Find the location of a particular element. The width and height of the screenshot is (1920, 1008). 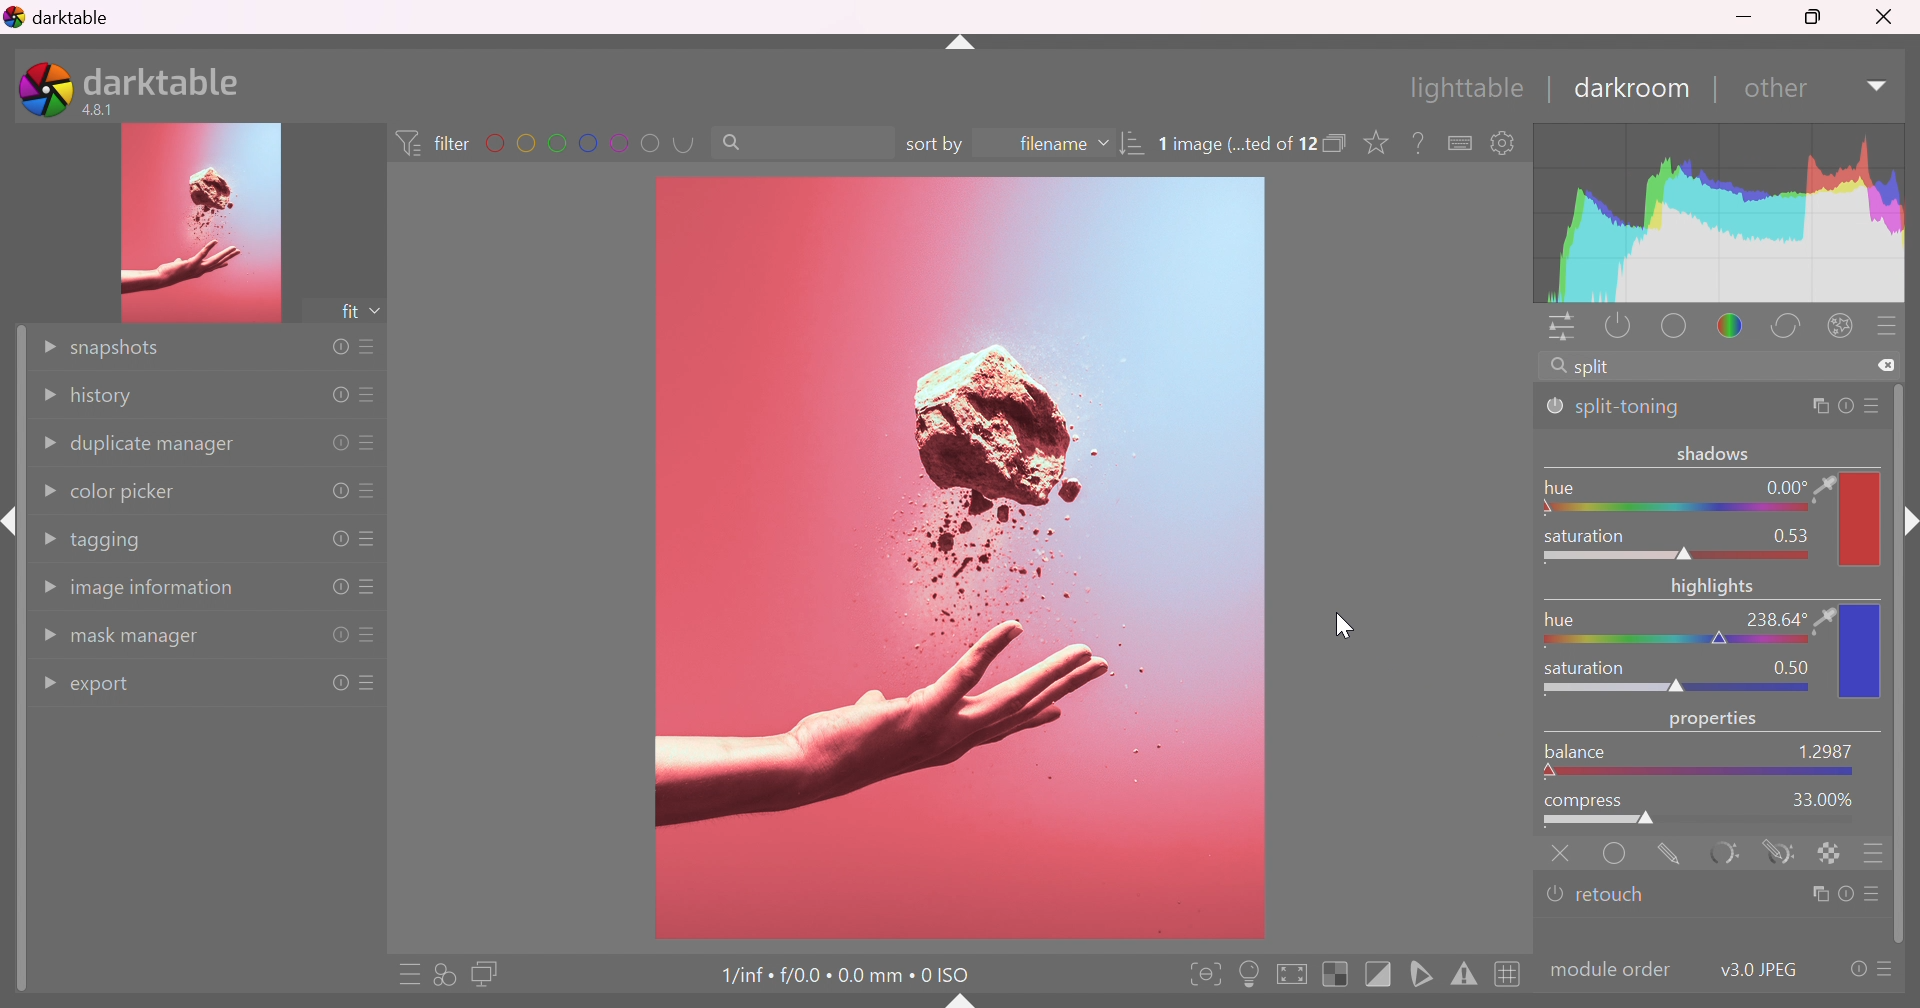

tagging is located at coordinates (111, 545).